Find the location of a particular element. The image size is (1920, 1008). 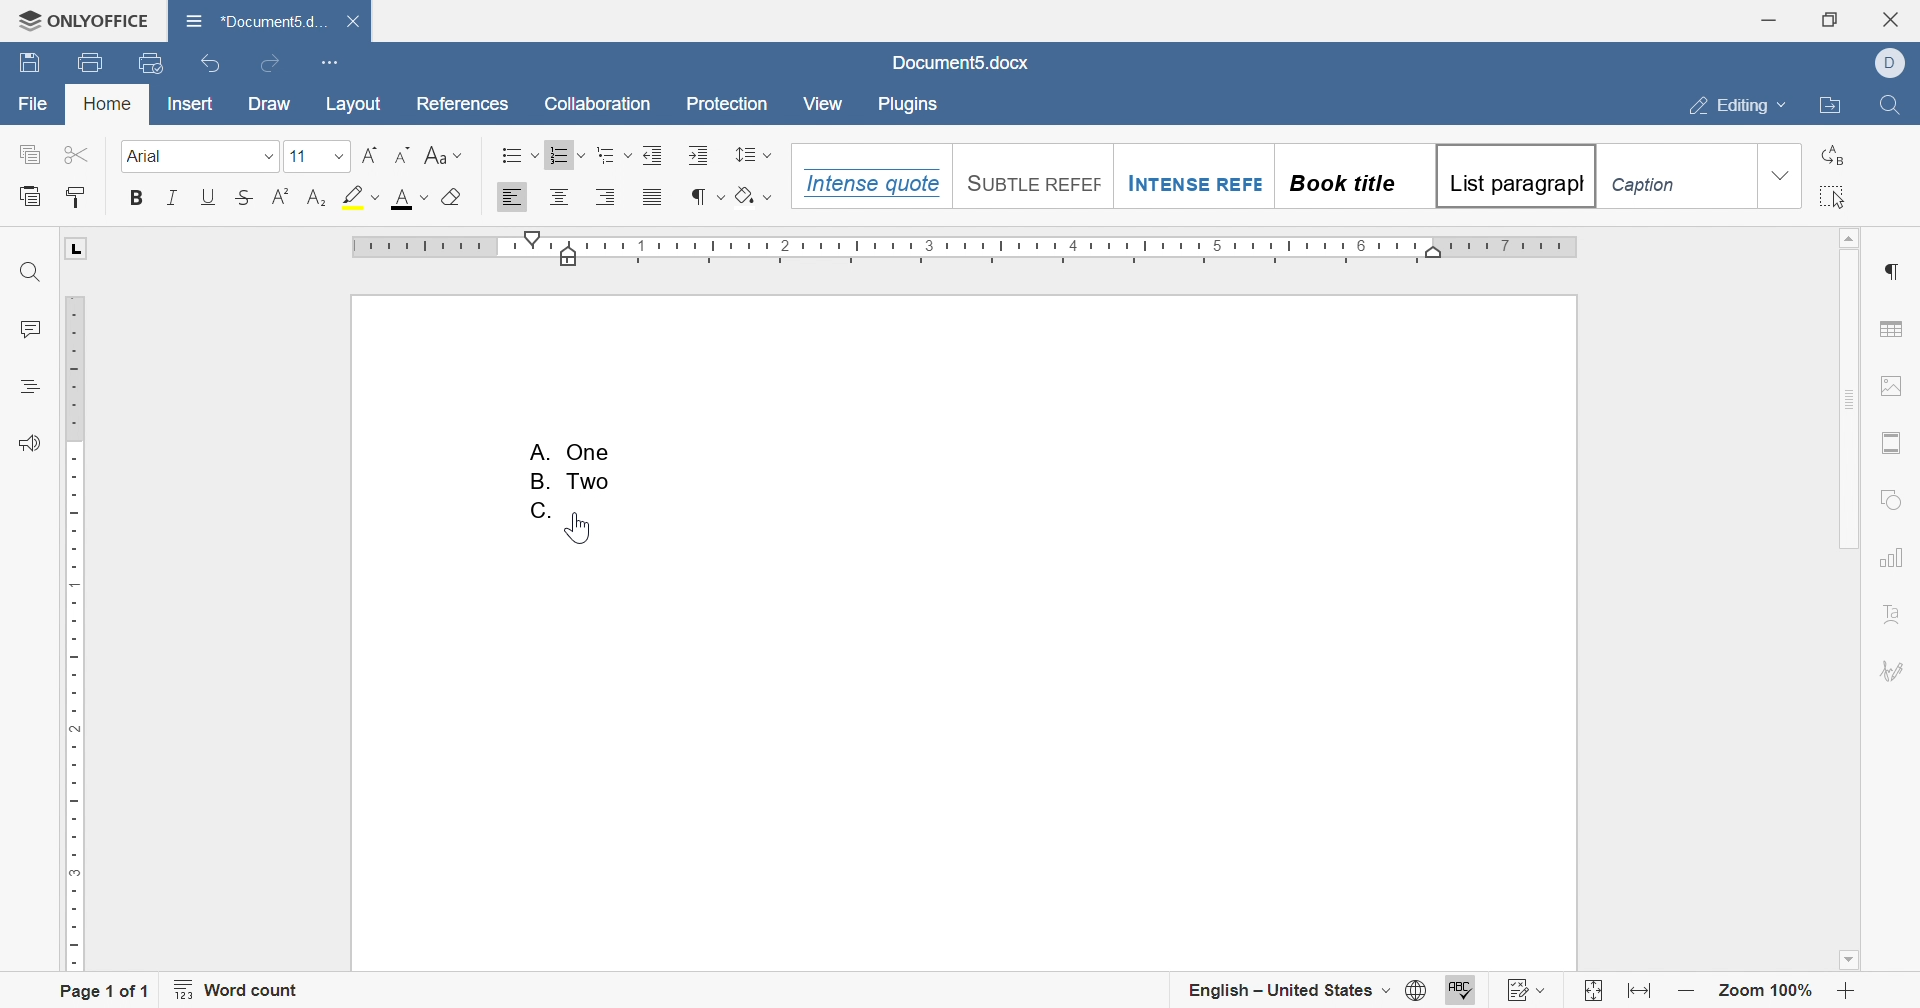

font size is located at coordinates (297, 156).